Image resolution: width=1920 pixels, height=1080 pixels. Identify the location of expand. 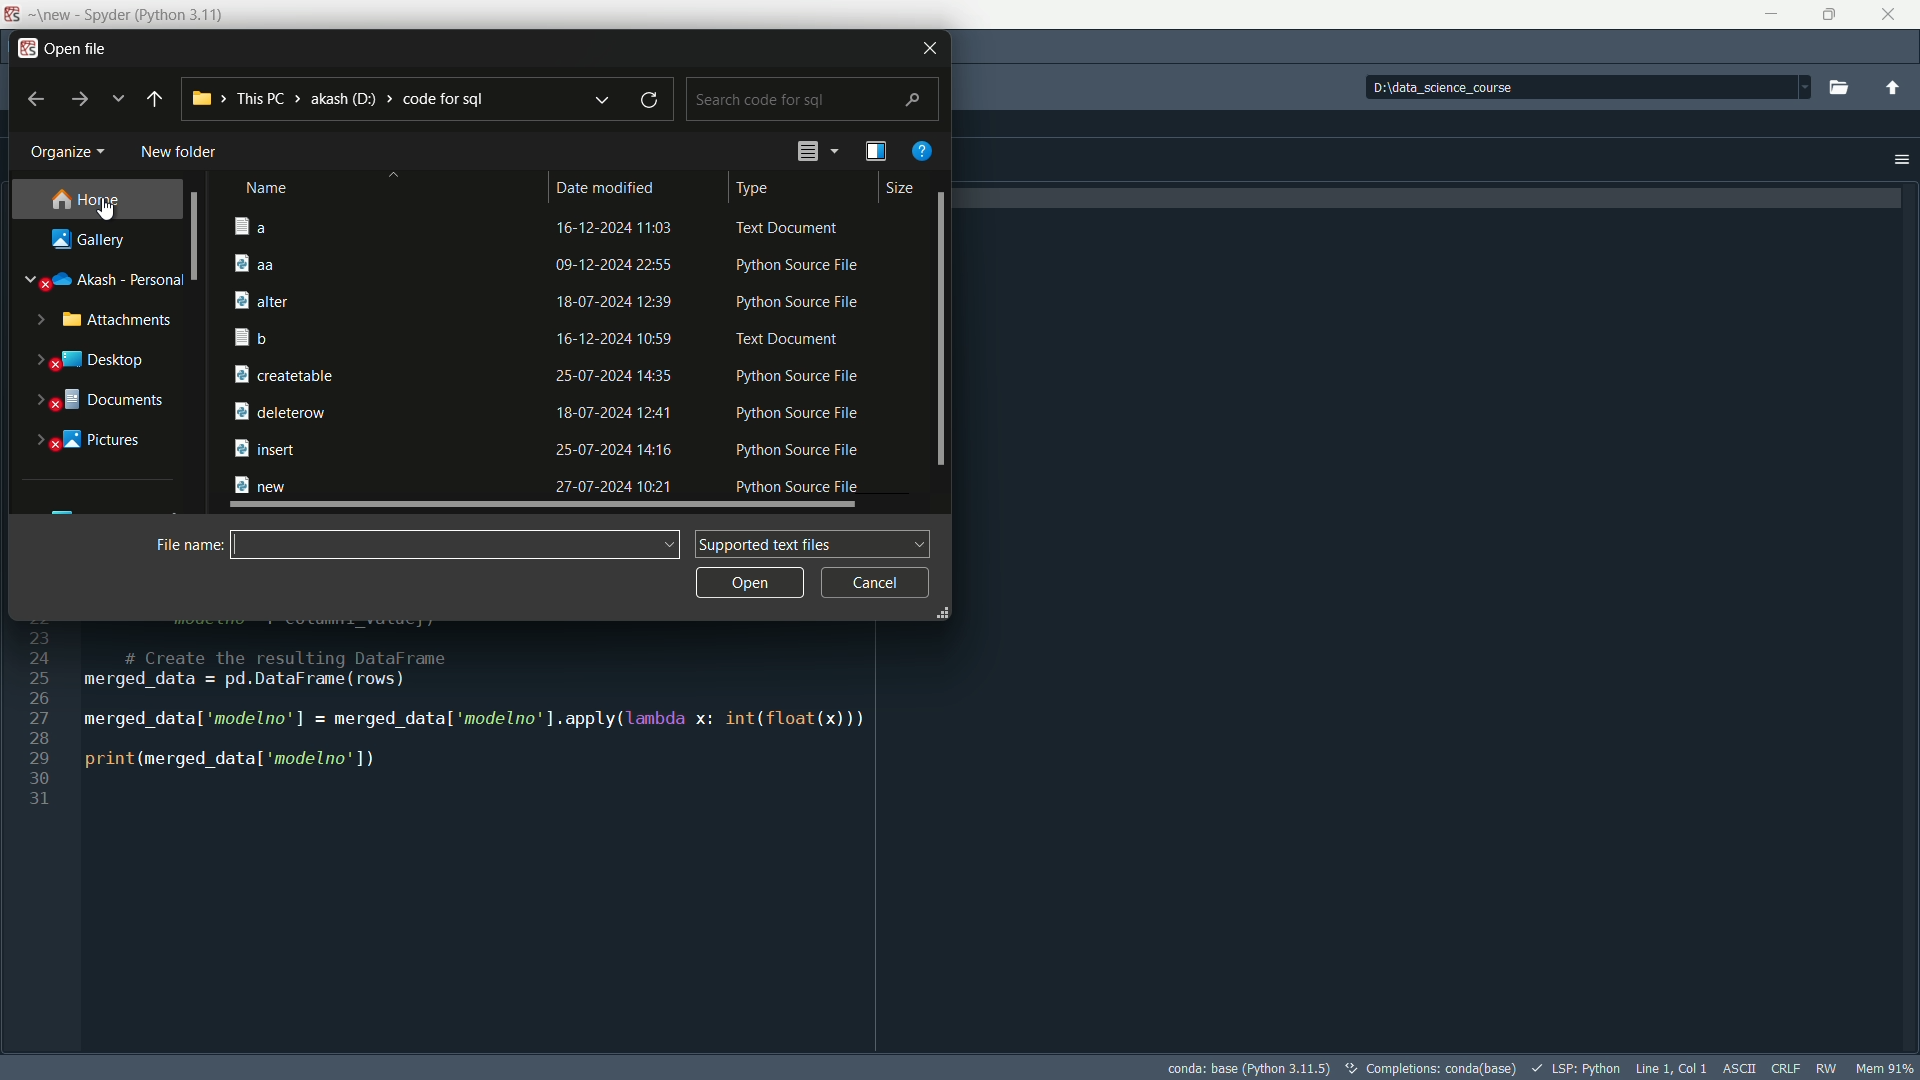
(38, 402).